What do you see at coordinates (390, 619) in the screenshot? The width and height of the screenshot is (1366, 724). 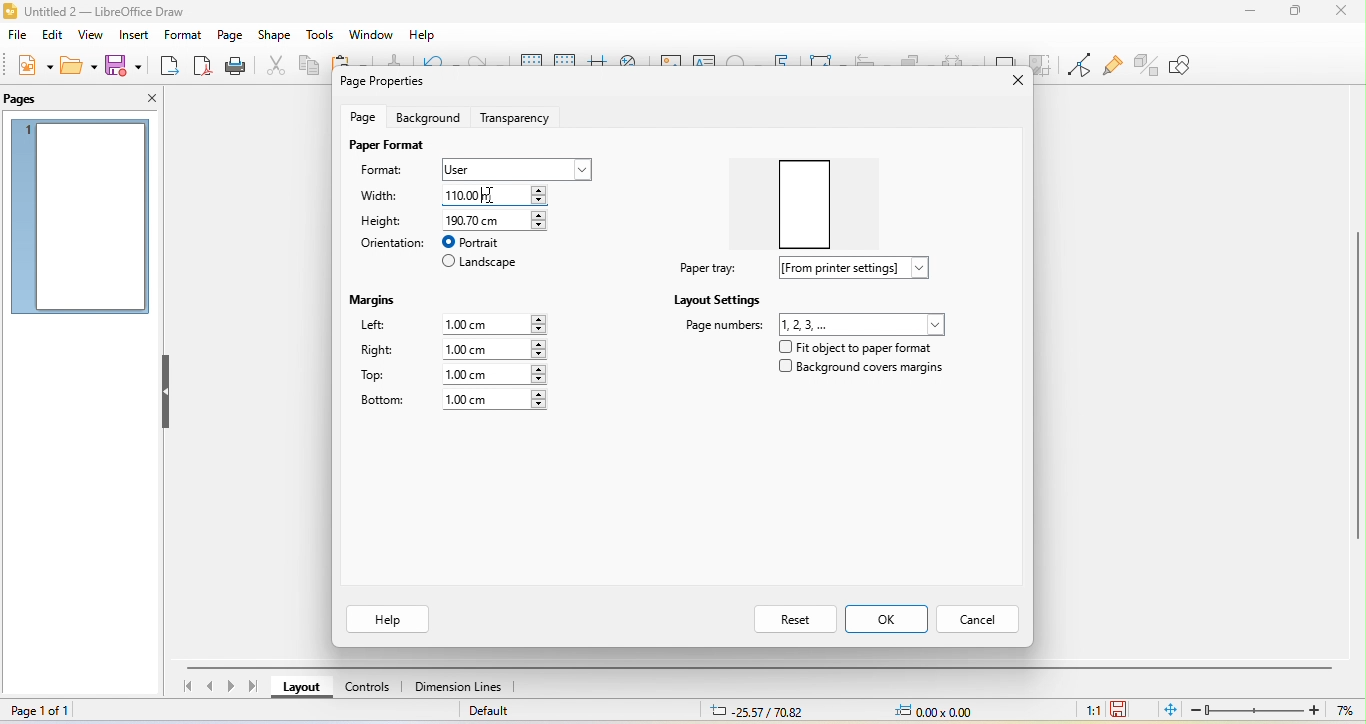 I see `help` at bounding box center [390, 619].